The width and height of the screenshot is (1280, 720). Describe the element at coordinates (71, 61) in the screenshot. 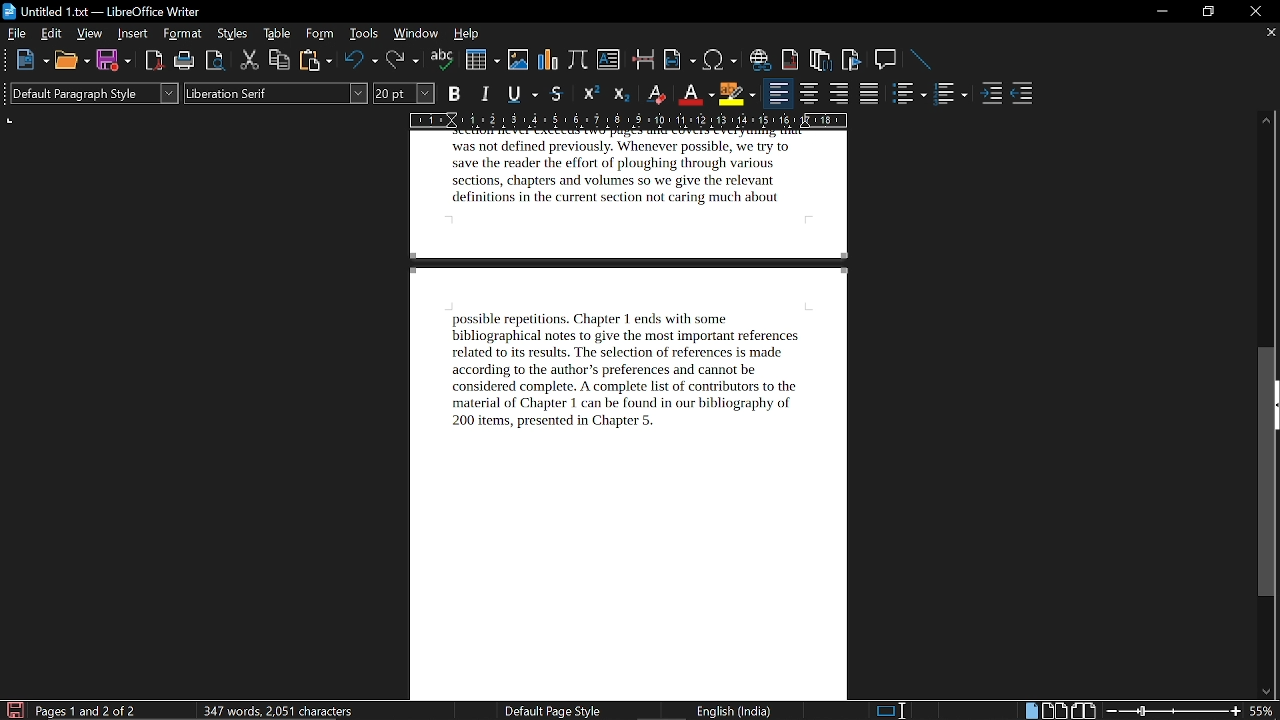

I see `open` at that location.